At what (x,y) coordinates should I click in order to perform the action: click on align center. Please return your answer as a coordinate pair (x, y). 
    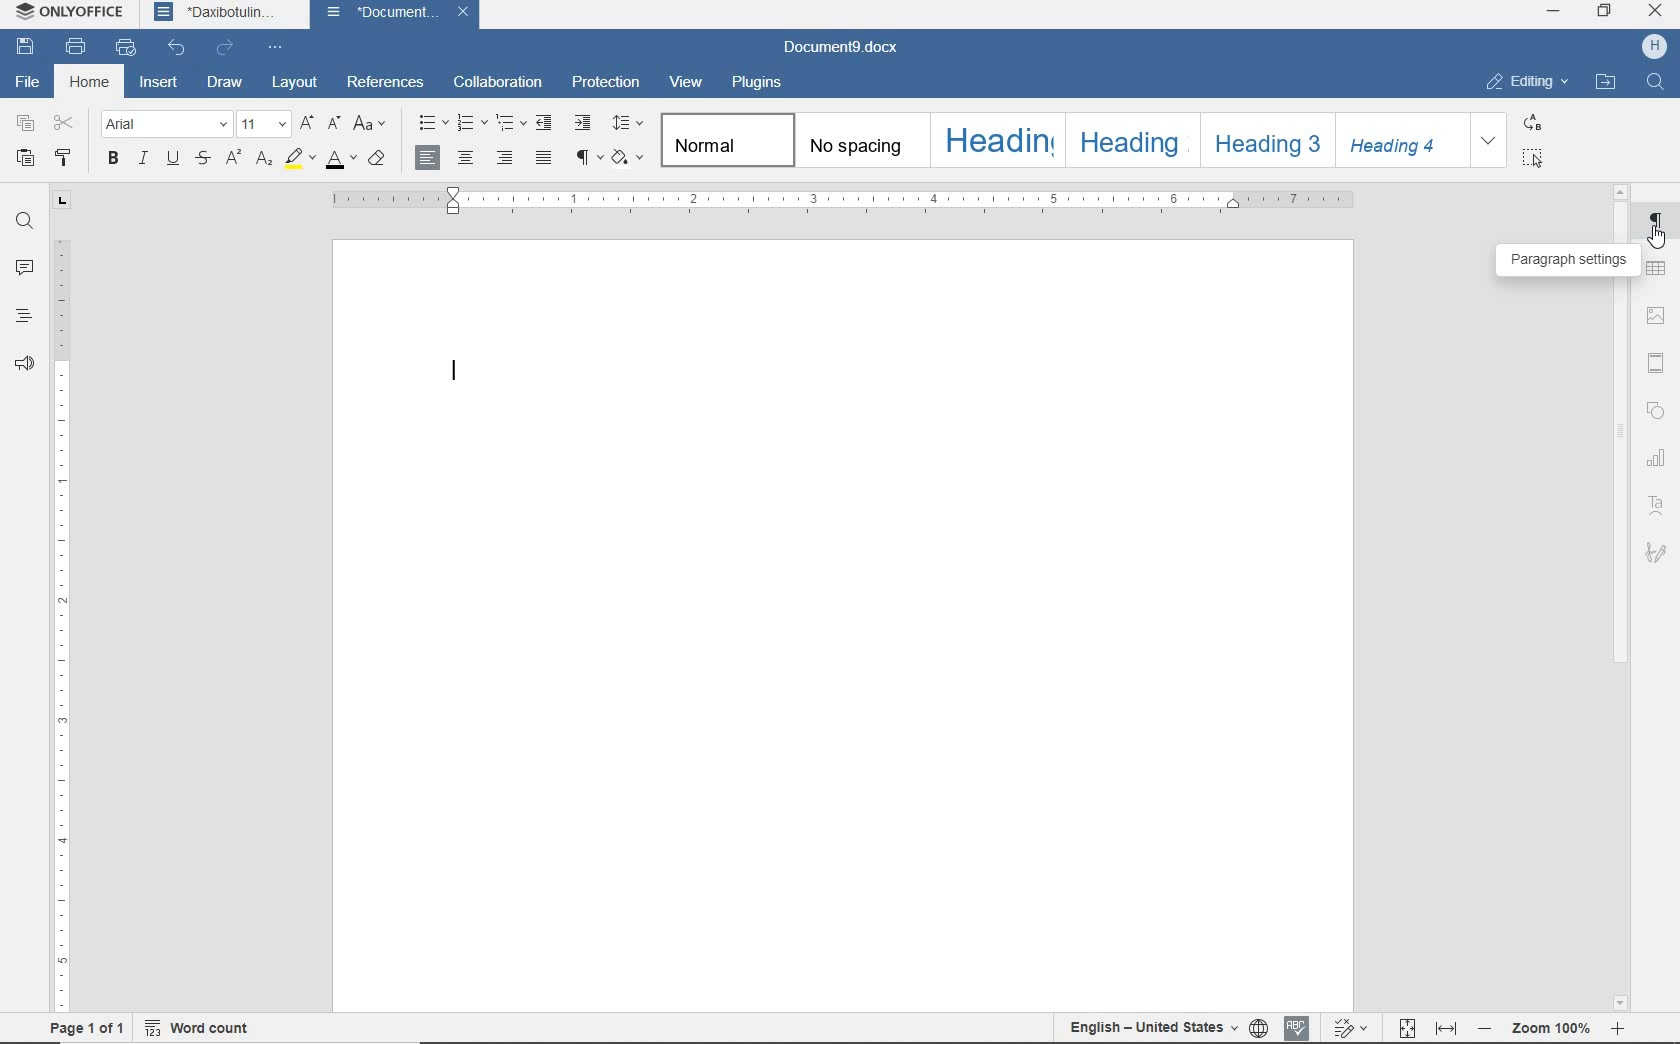
    Looking at the image, I should click on (467, 158).